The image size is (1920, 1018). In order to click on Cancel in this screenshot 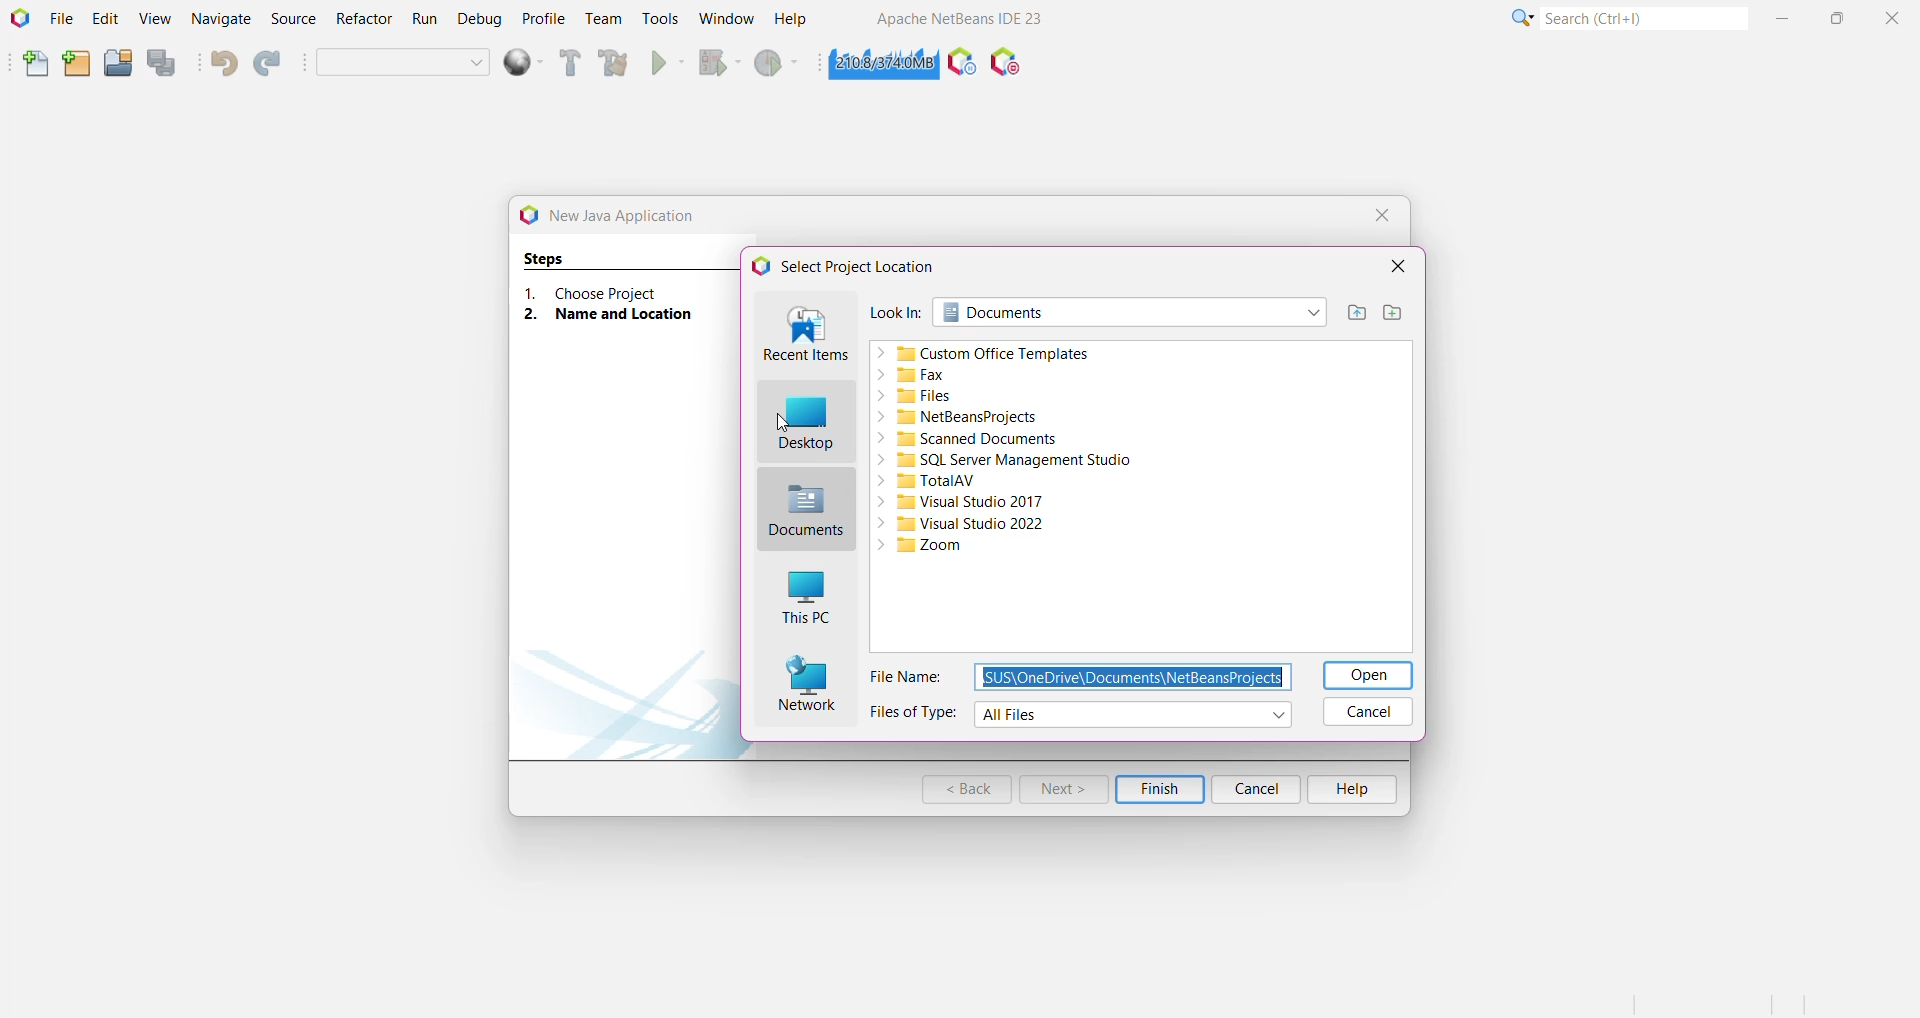, I will do `click(1259, 789)`.